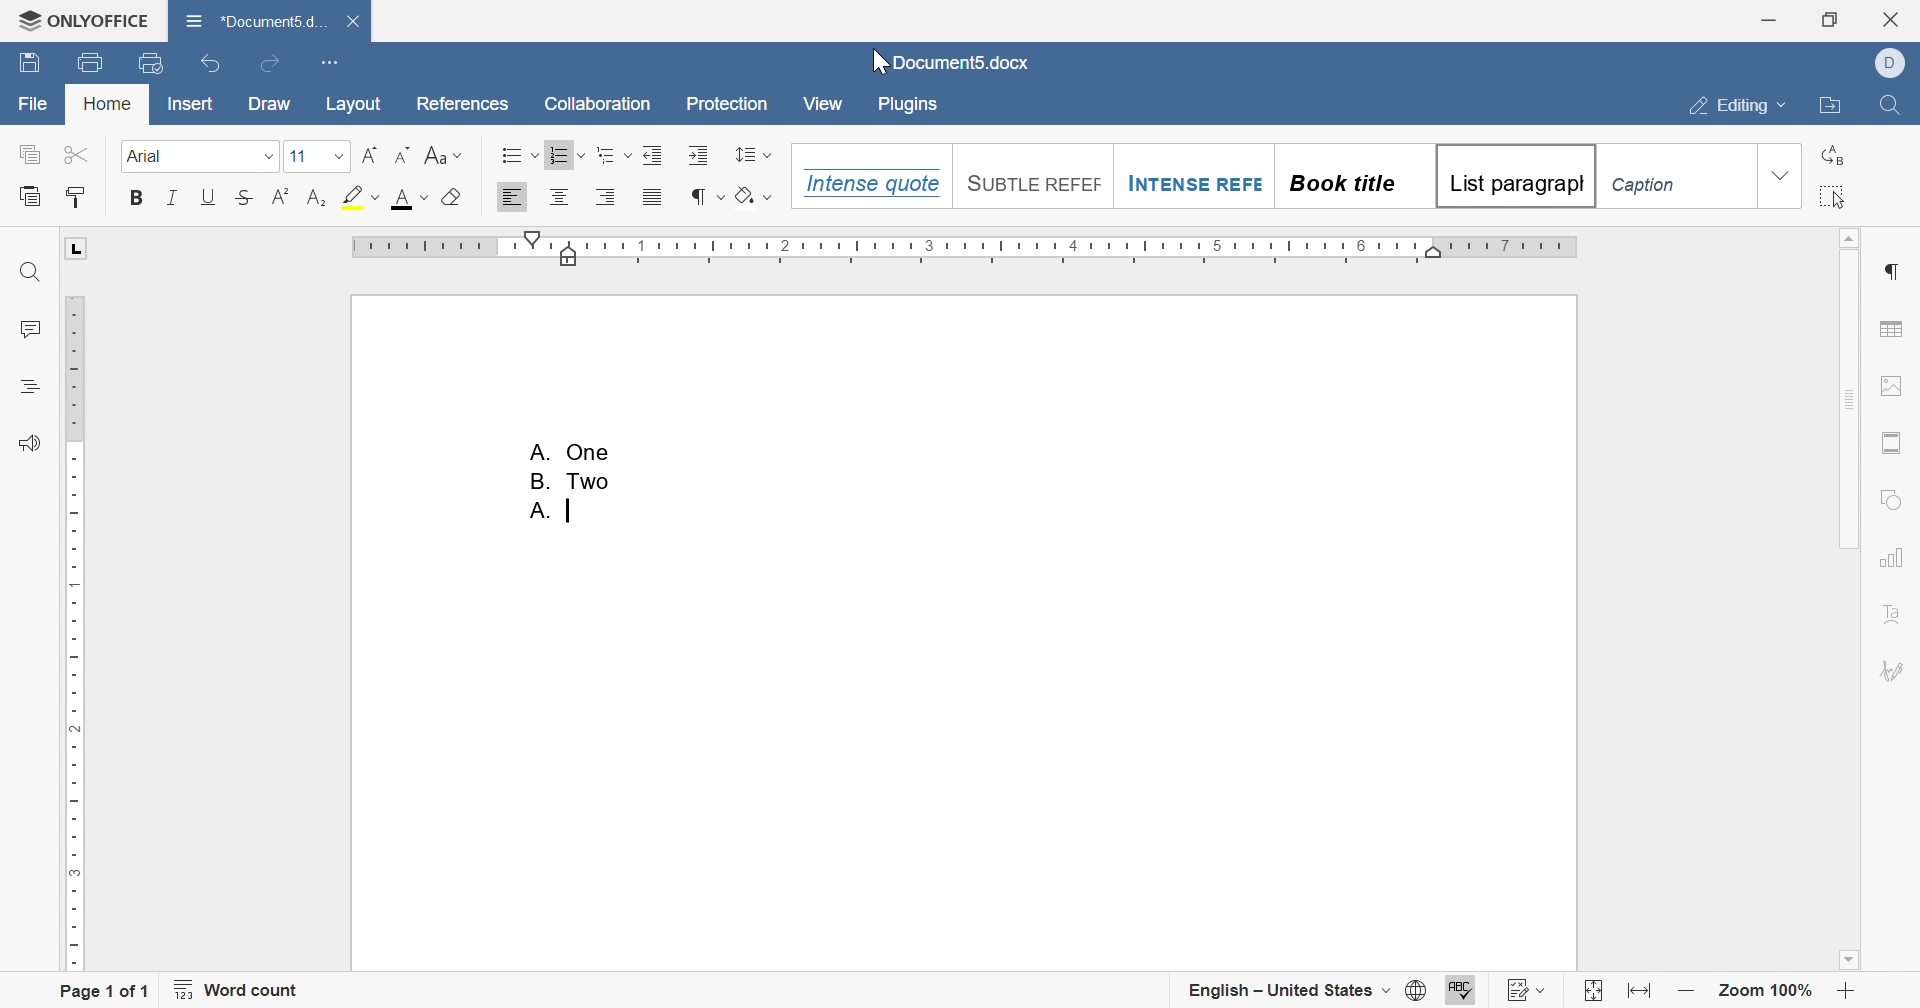 This screenshot has height=1008, width=1920. Describe the element at coordinates (365, 194) in the screenshot. I see `highlight color` at that location.